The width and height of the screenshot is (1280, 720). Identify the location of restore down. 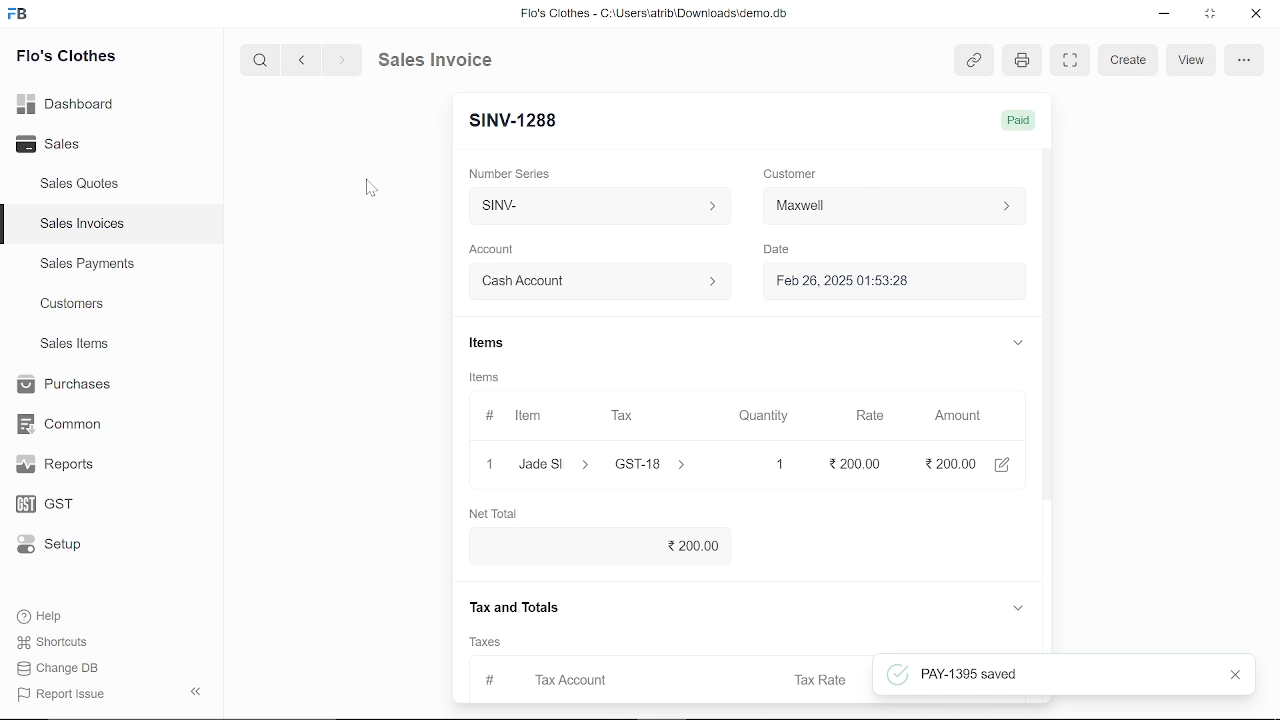
(1212, 15).